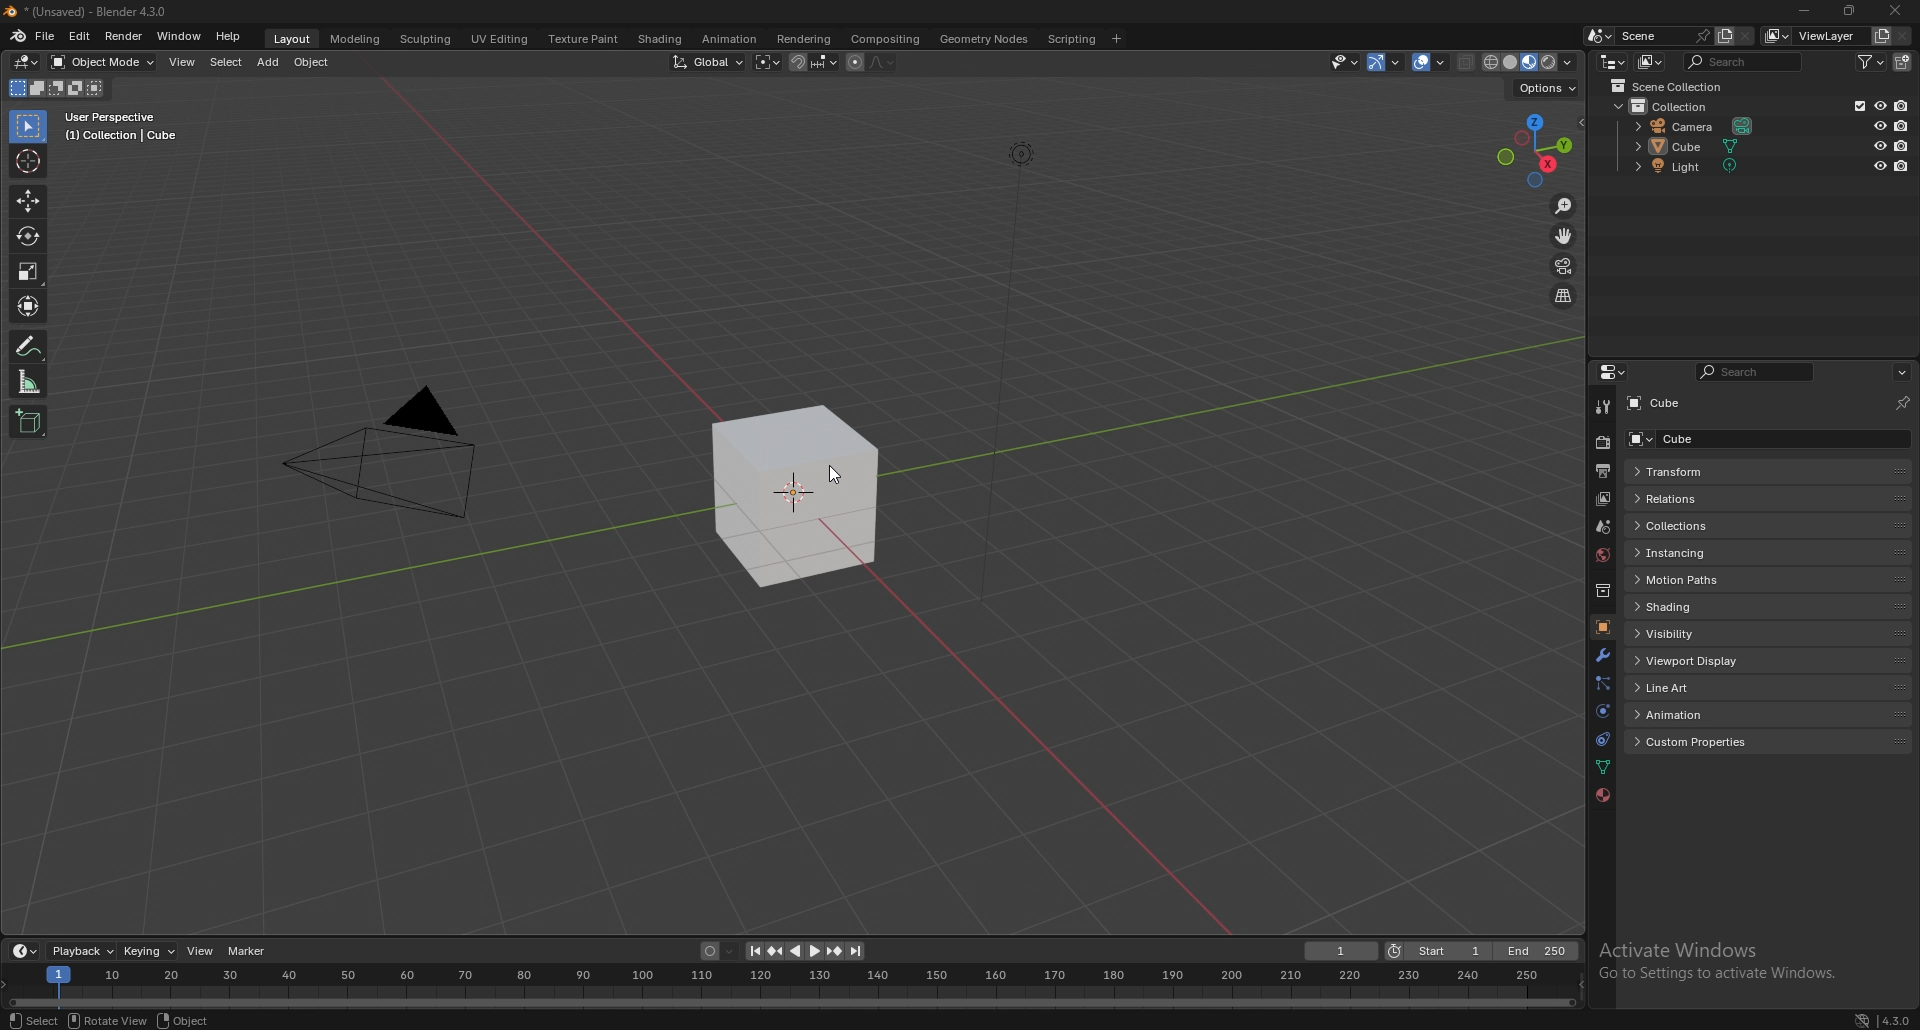 The height and width of the screenshot is (1030, 1920). I want to click on measure, so click(30, 382).